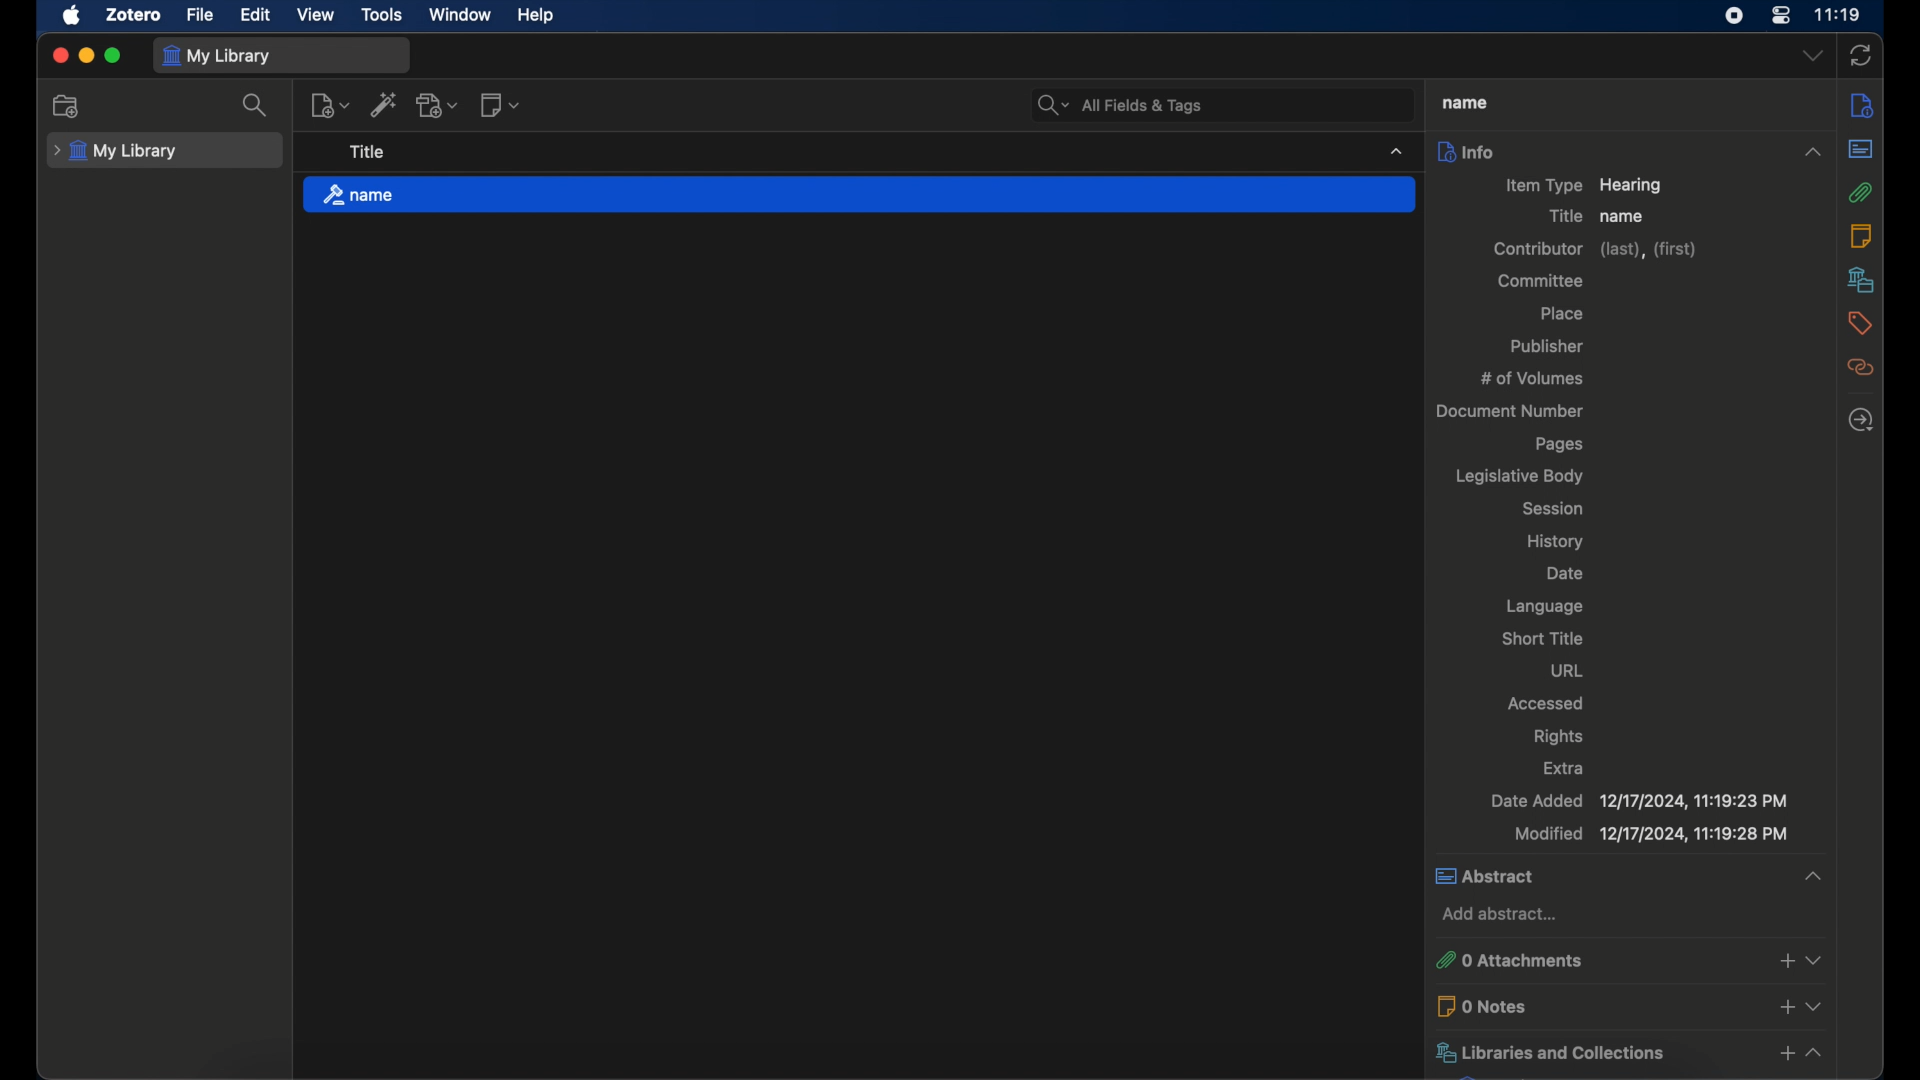  What do you see at coordinates (535, 16) in the screenshot?
I see `help` at bounding box center [535, 16].